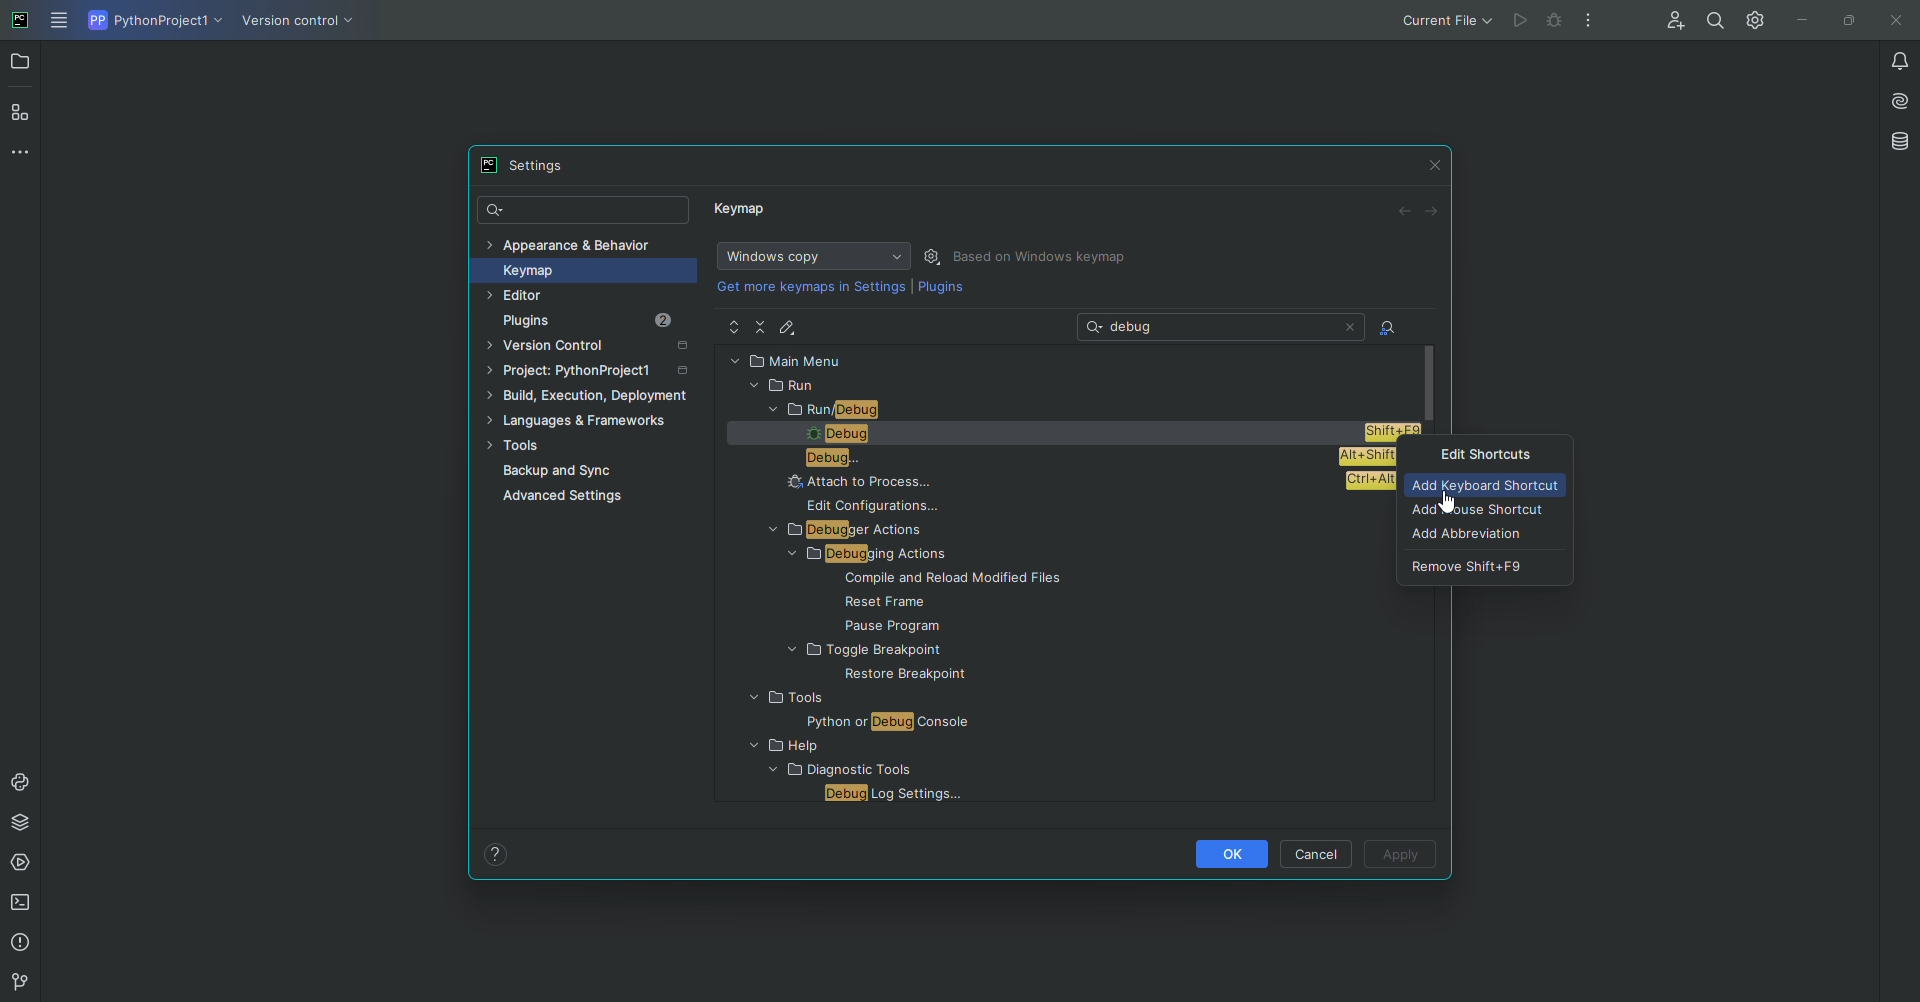  What do you see at coordinates (594, 348) in the screenshot?
I see `Version Control` at bounding box center [594, 348].